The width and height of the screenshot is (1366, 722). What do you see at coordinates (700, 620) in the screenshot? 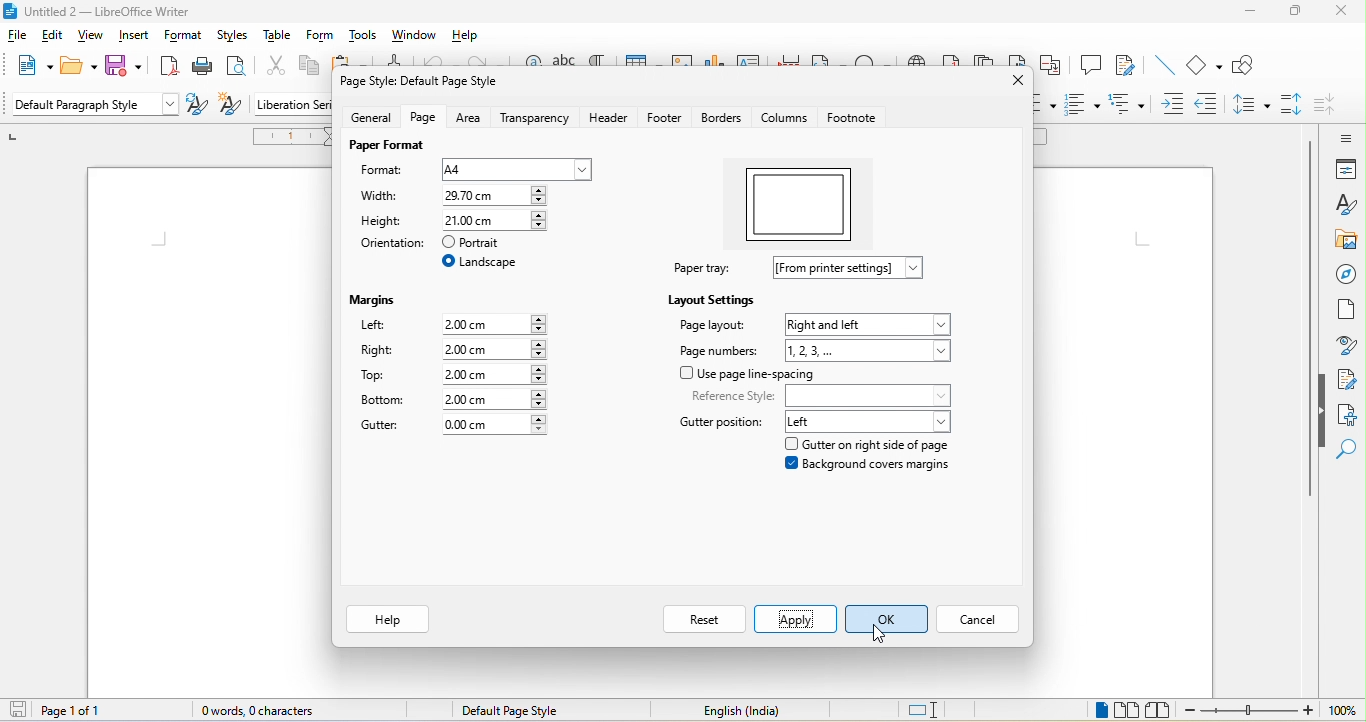
I see `reset` at bounding box center [700, 620].